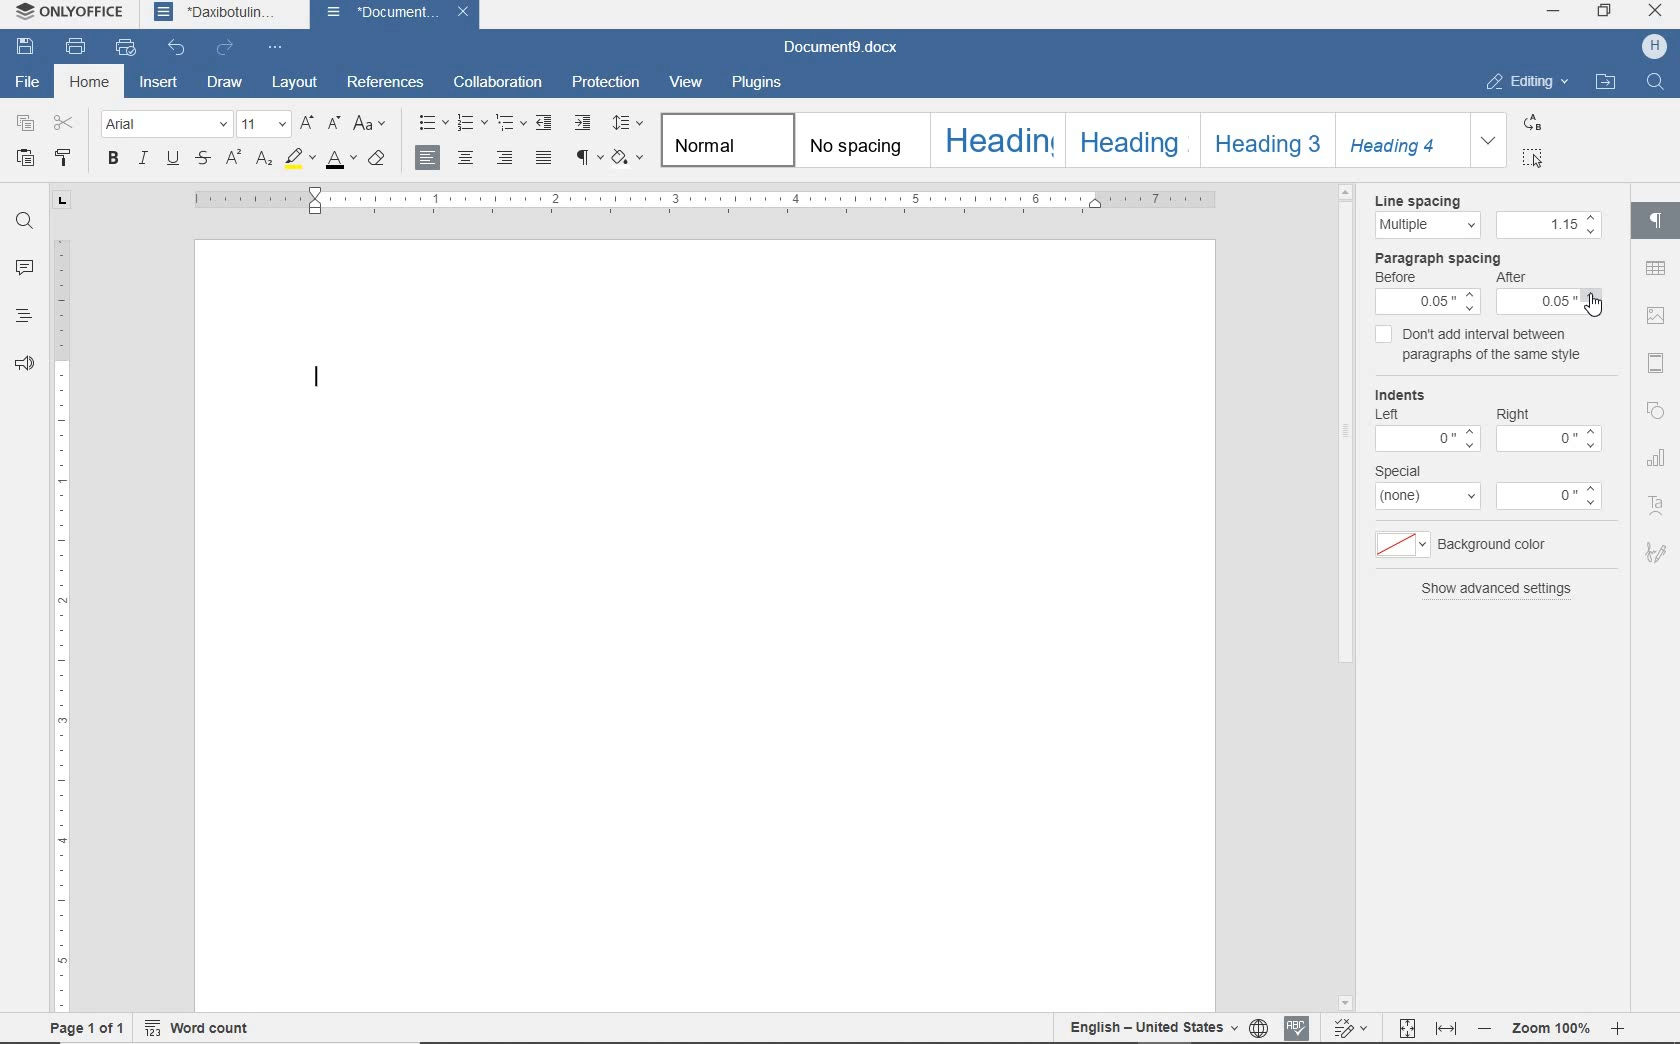 This screenshot has height=1044, width=1680. I want to click on copy style, so click(67, 159).